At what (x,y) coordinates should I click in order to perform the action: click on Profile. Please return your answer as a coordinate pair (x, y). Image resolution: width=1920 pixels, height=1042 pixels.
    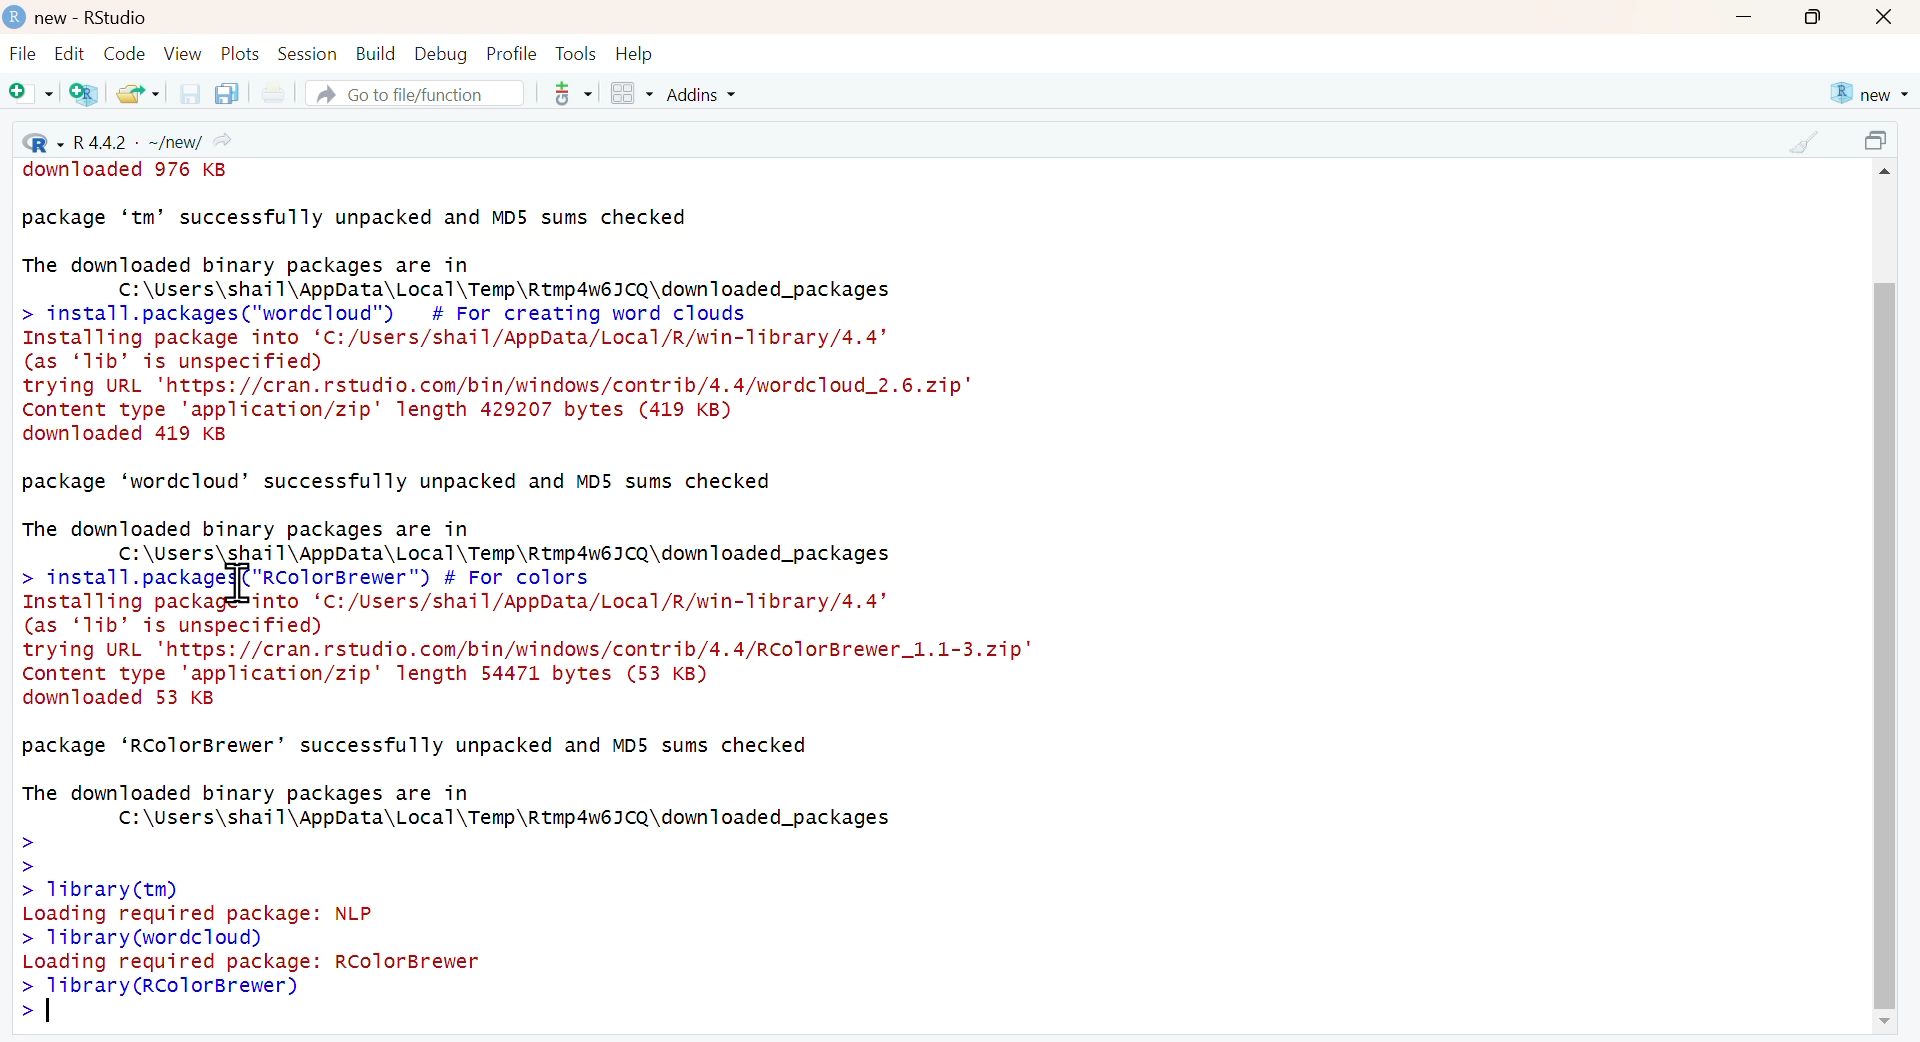
    Looking at the image, I should click on (514, 54).